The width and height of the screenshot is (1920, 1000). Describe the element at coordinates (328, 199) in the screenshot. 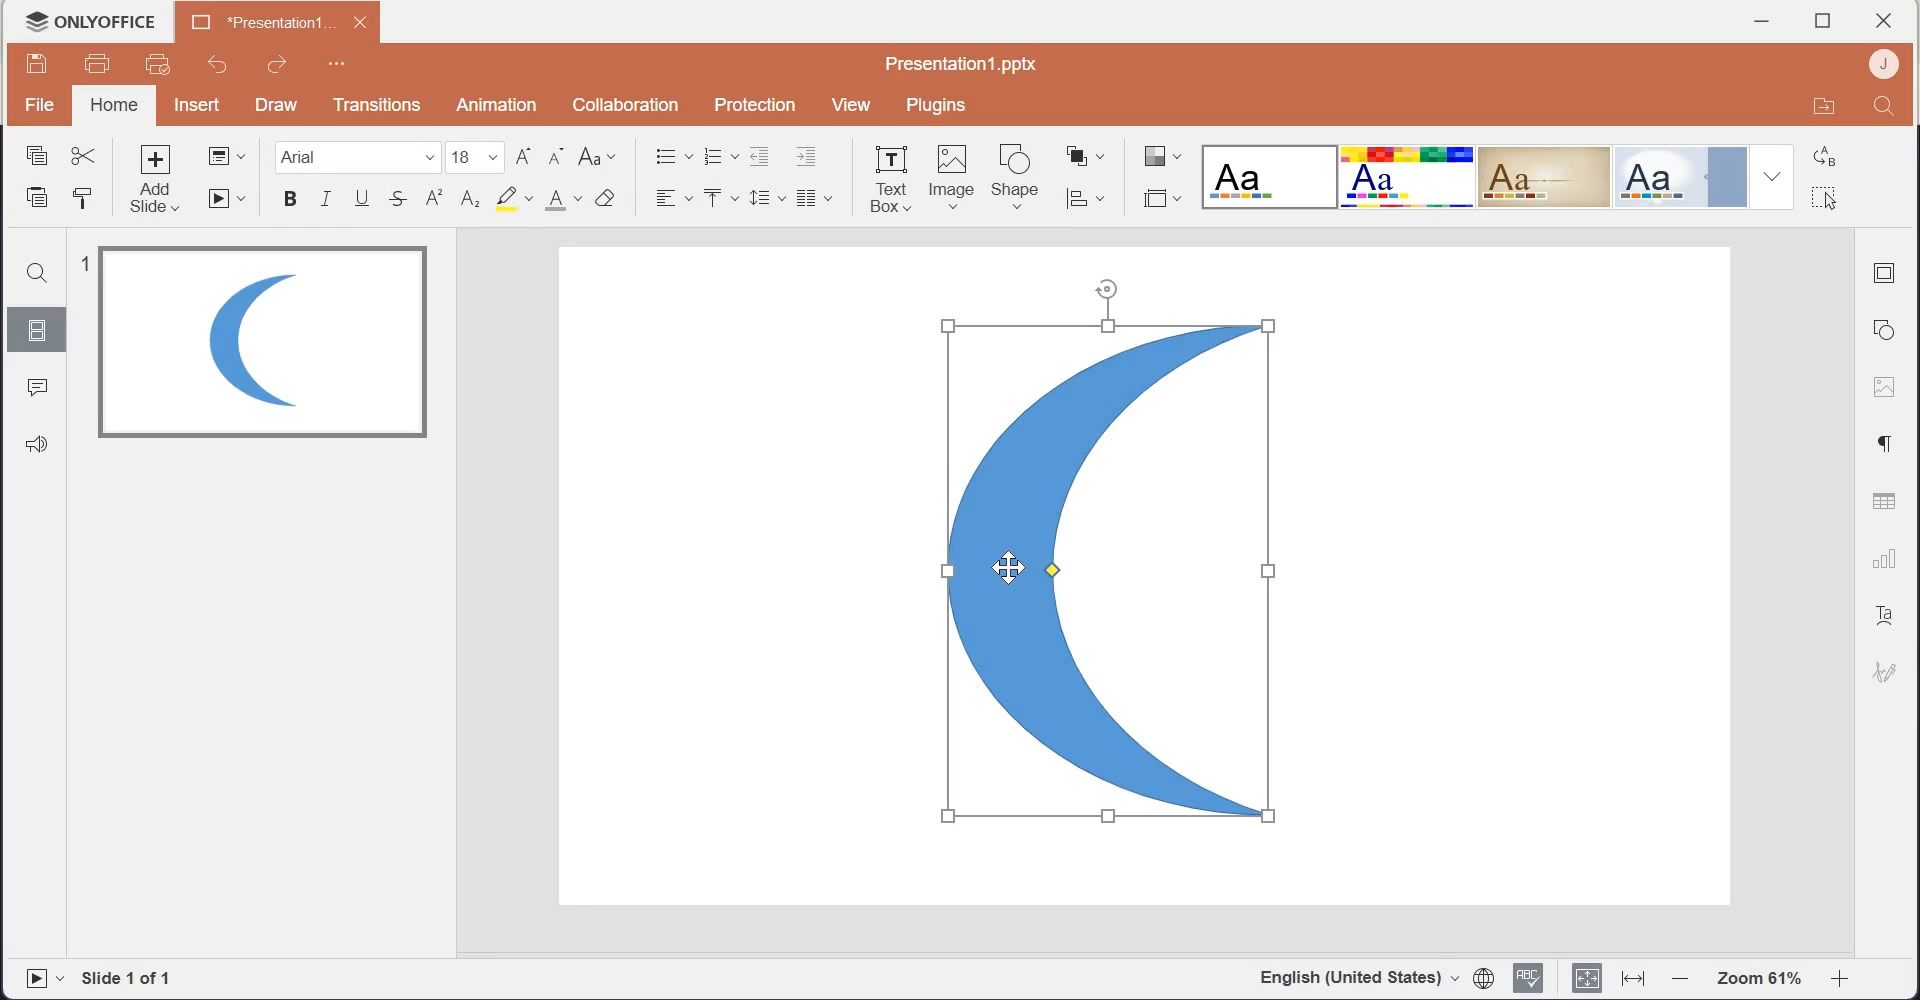

I see `Italic` at that location.